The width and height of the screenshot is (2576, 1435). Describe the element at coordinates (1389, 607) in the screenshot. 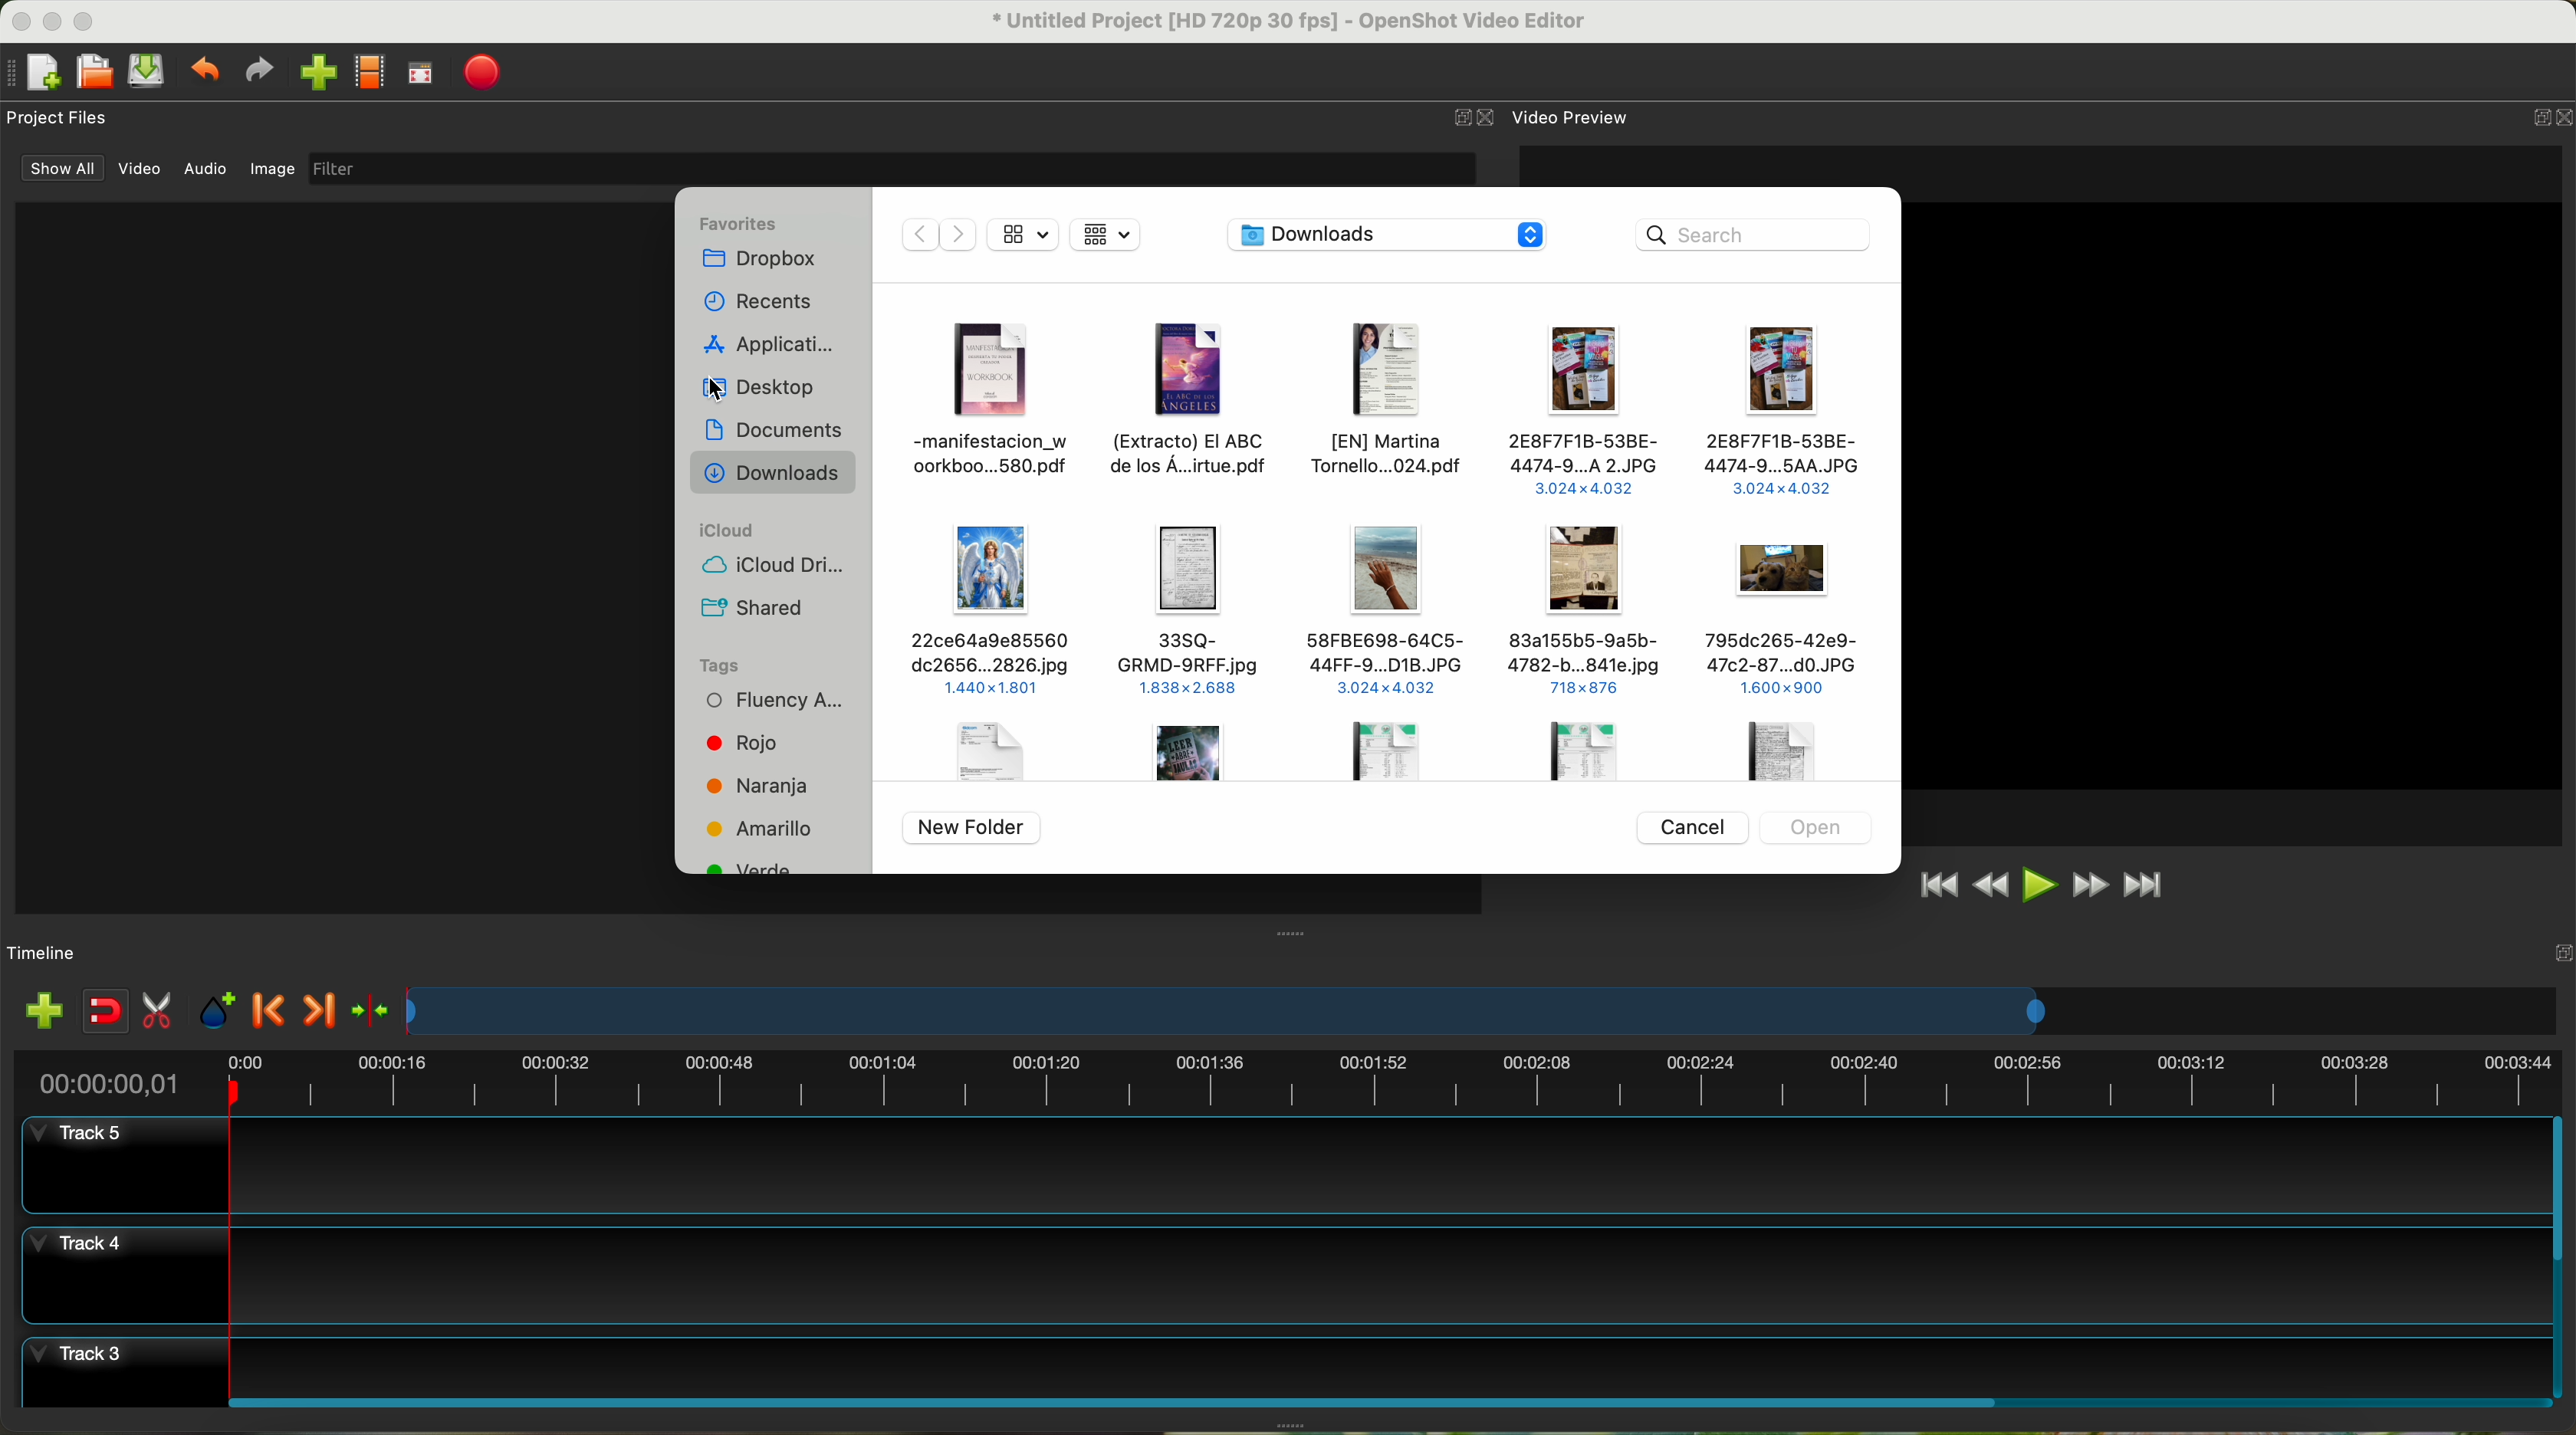

I see `file` at that location.